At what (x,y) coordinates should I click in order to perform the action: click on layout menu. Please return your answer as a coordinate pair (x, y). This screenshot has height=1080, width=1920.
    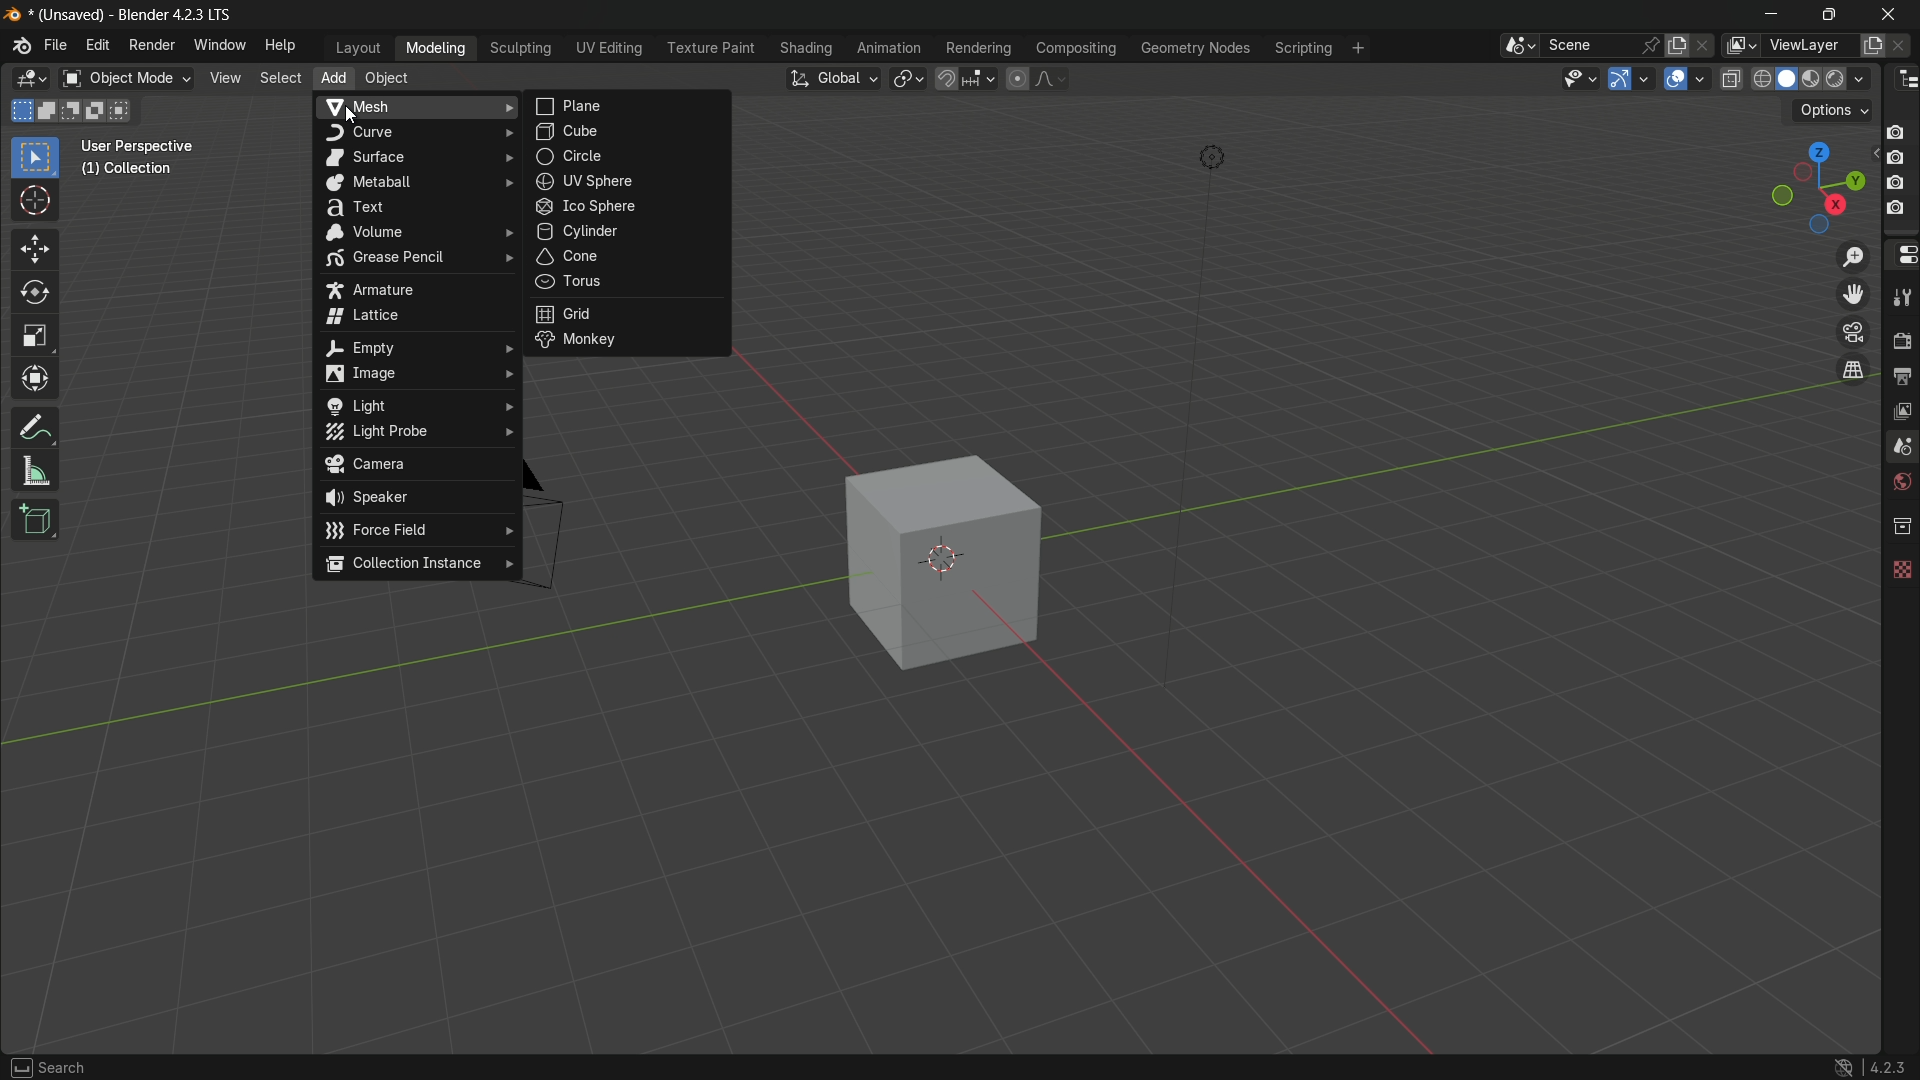
    Looking at the image, I should click on (356, 47).